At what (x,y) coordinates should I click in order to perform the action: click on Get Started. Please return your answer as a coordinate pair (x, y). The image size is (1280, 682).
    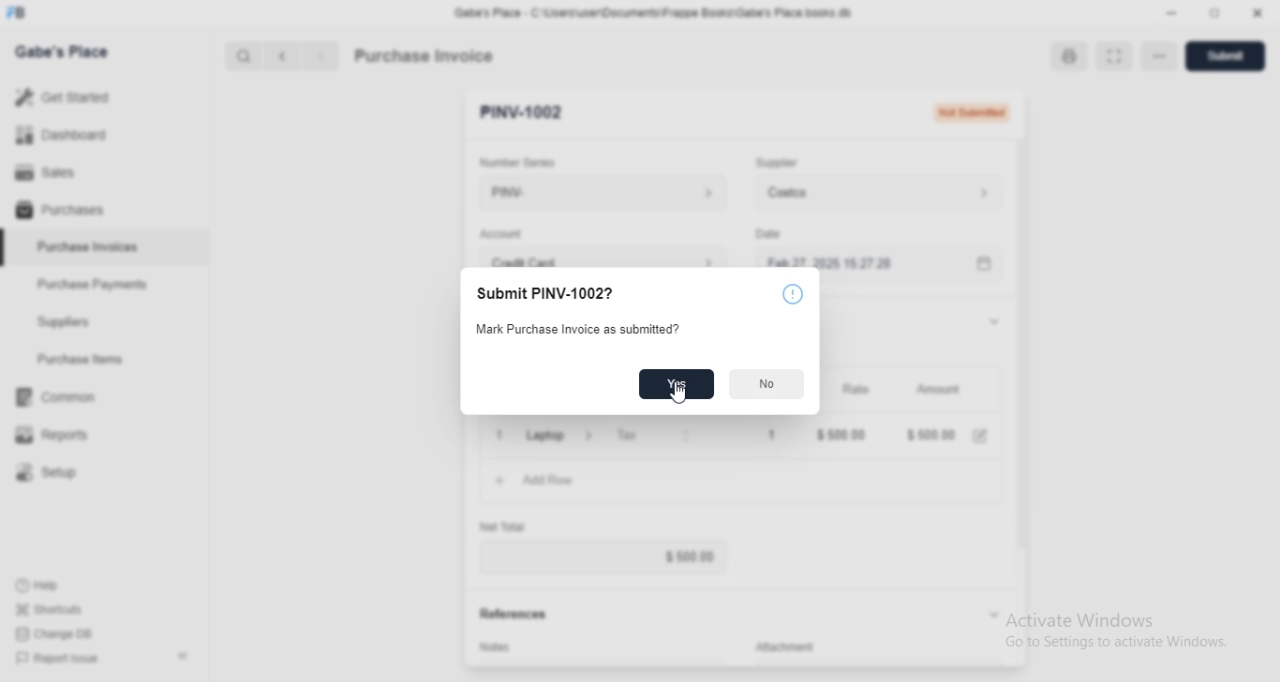
    Looking at the image, I should click on (104, 97).